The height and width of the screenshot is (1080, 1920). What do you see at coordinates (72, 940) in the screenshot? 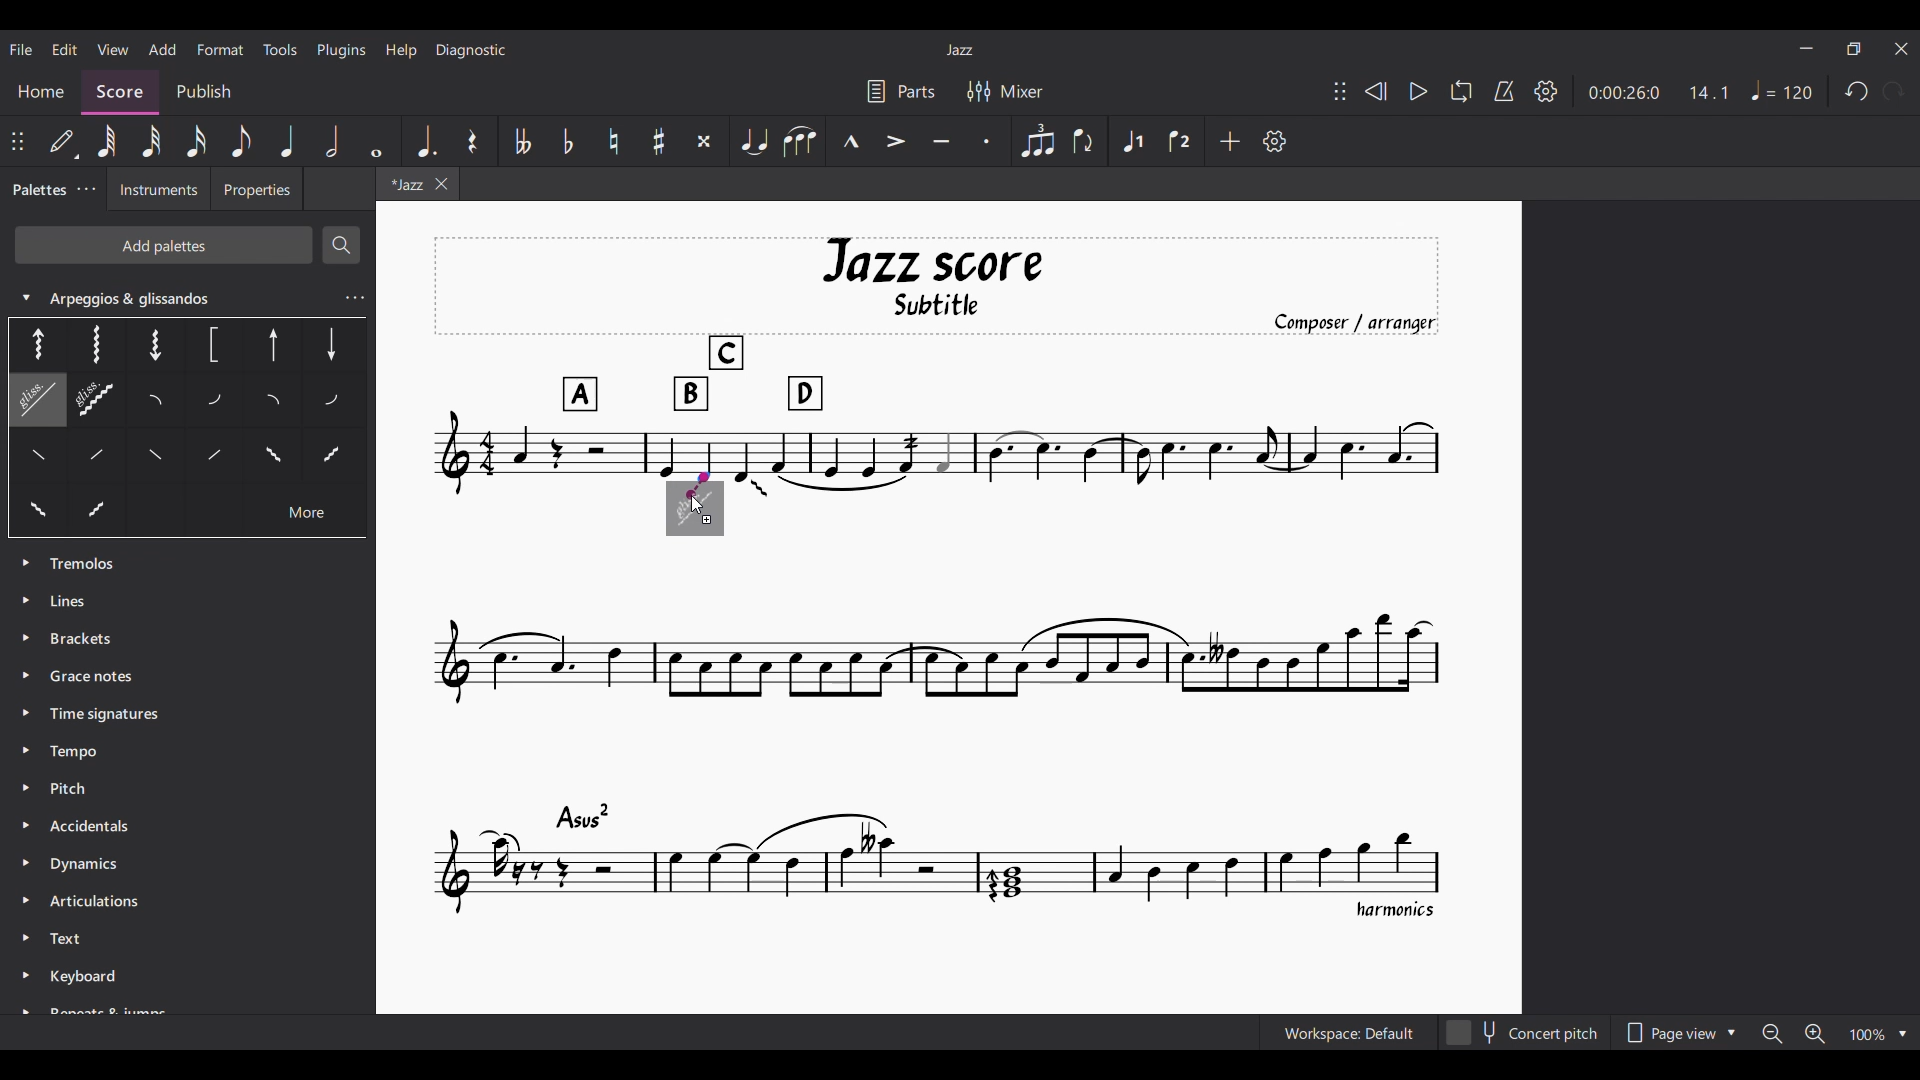
I see `Text` at bounding box center [72, 940].